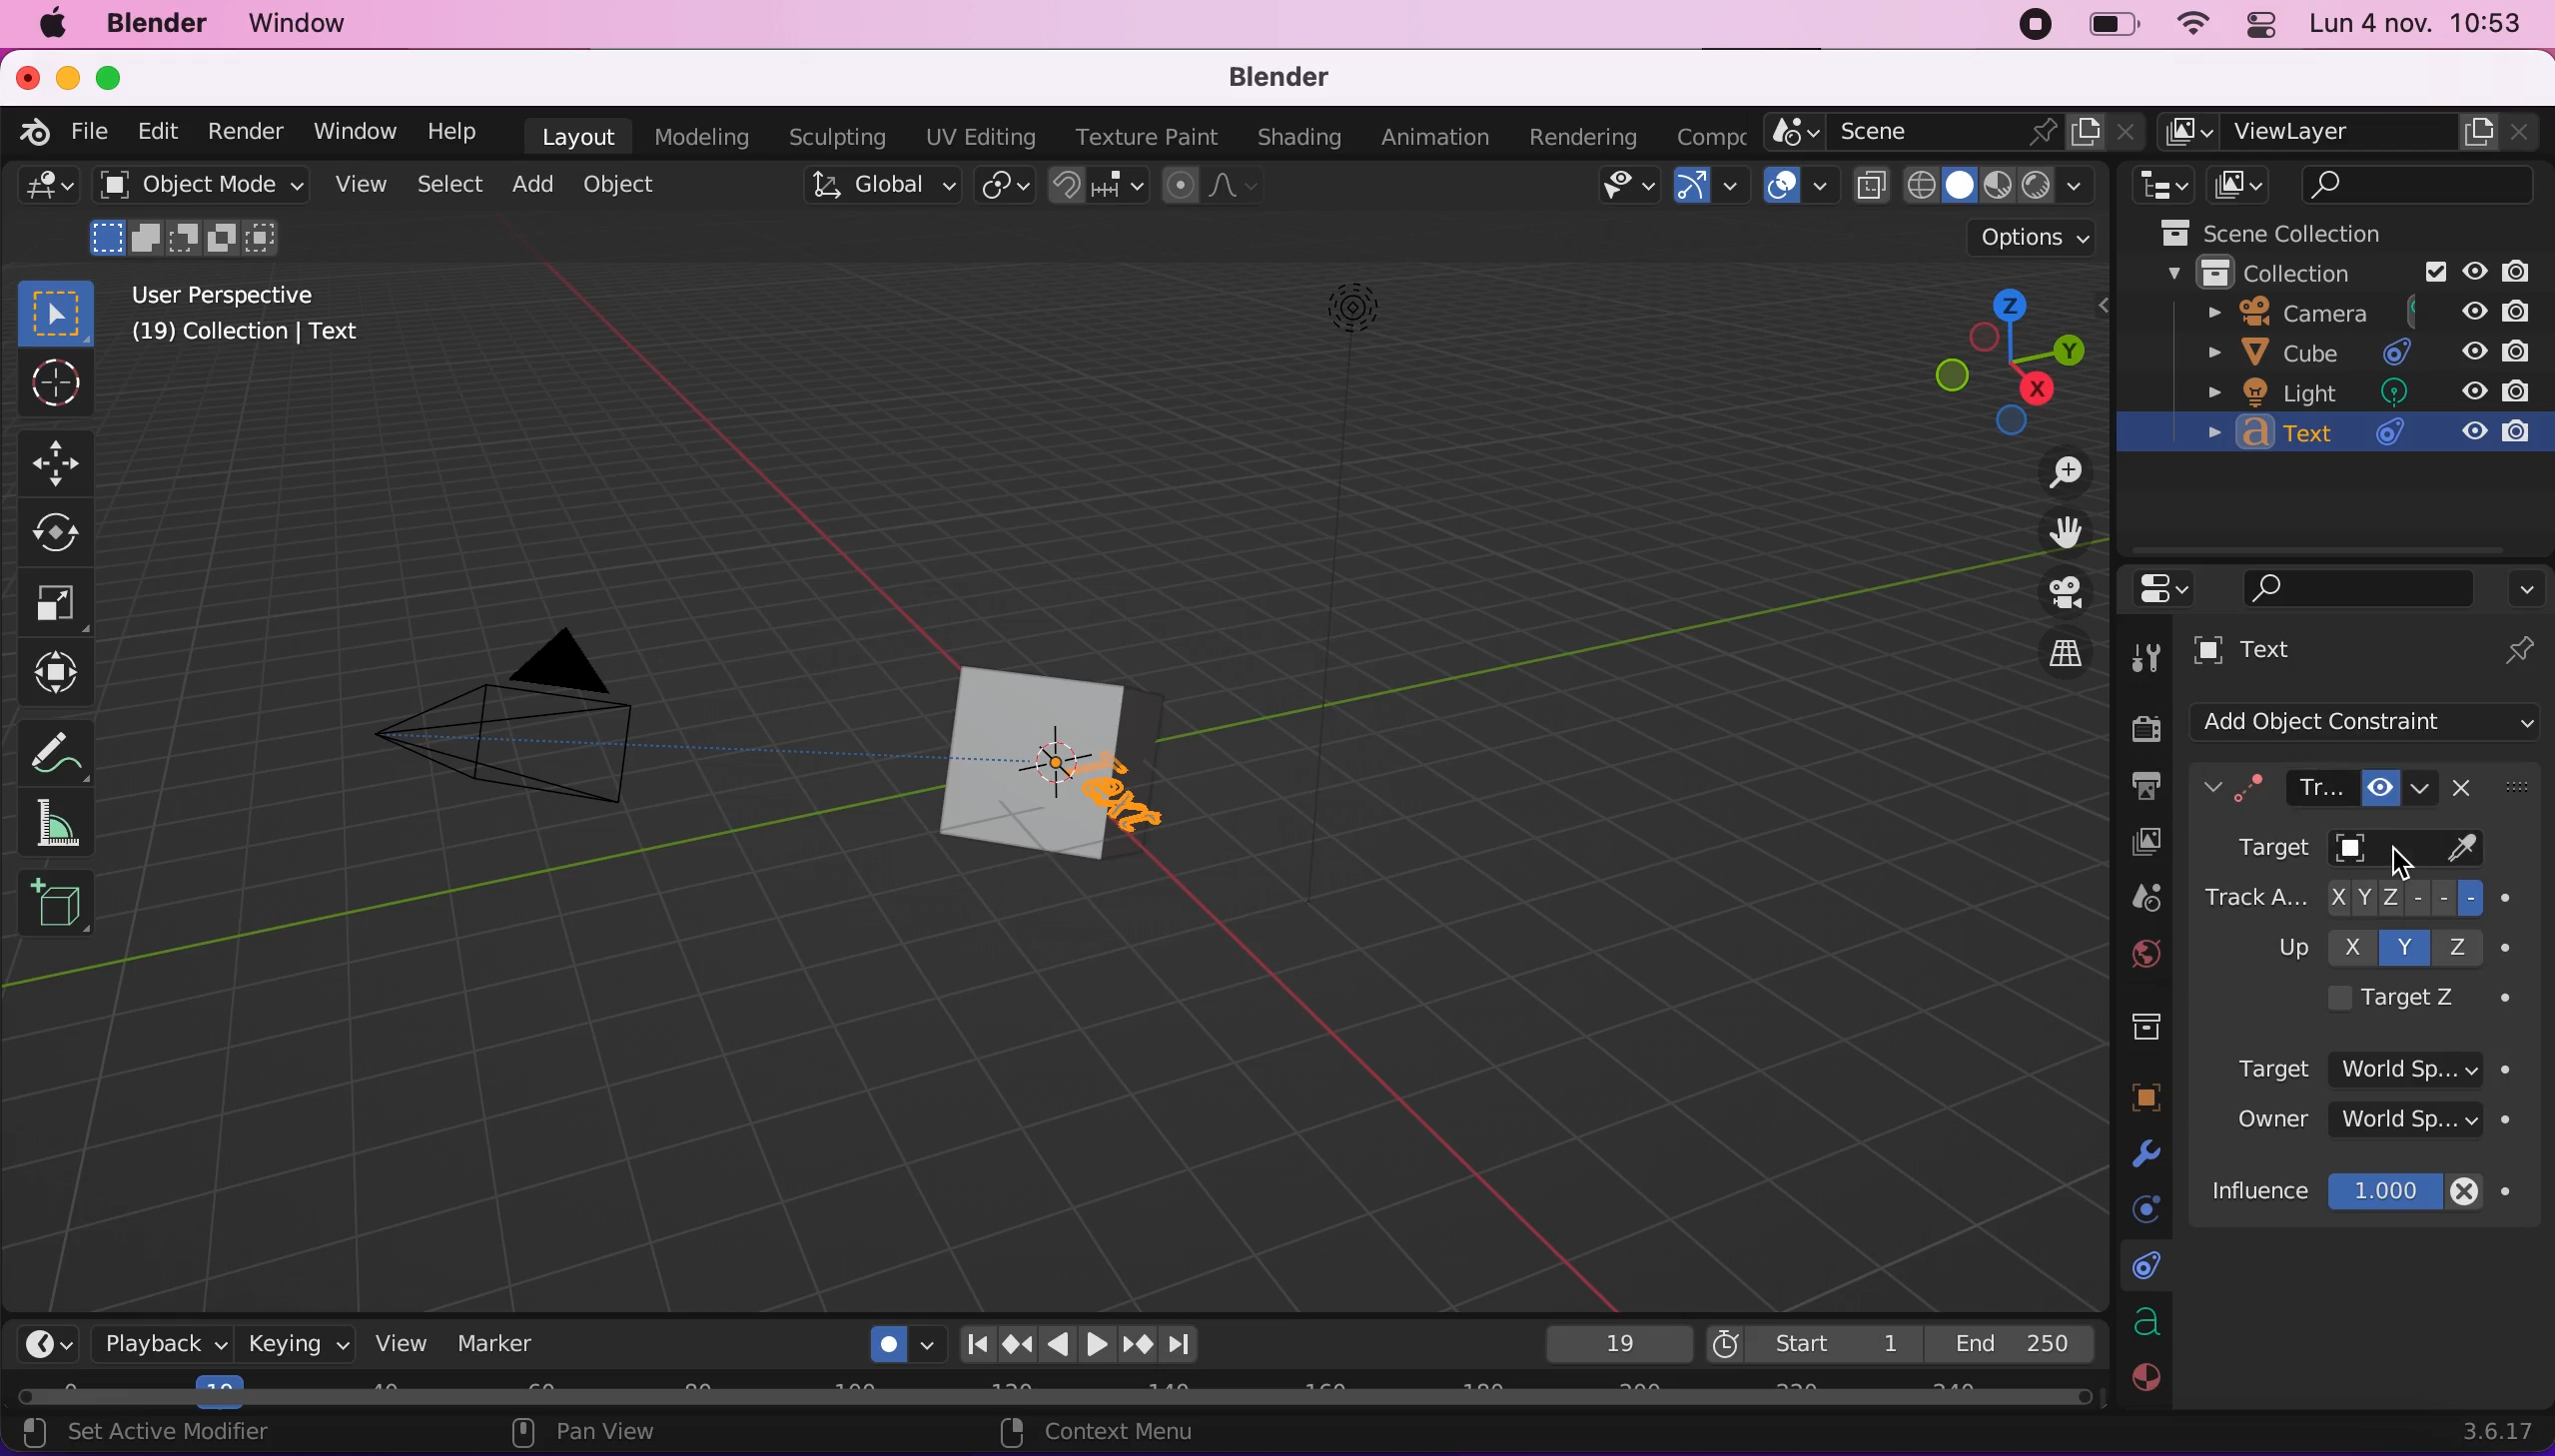 The image size is (2555, 1456). What do you see at coordinates (2491, 1430) in the screenshot?
I see `3.6.17` at bounding box center [2491, 1430].